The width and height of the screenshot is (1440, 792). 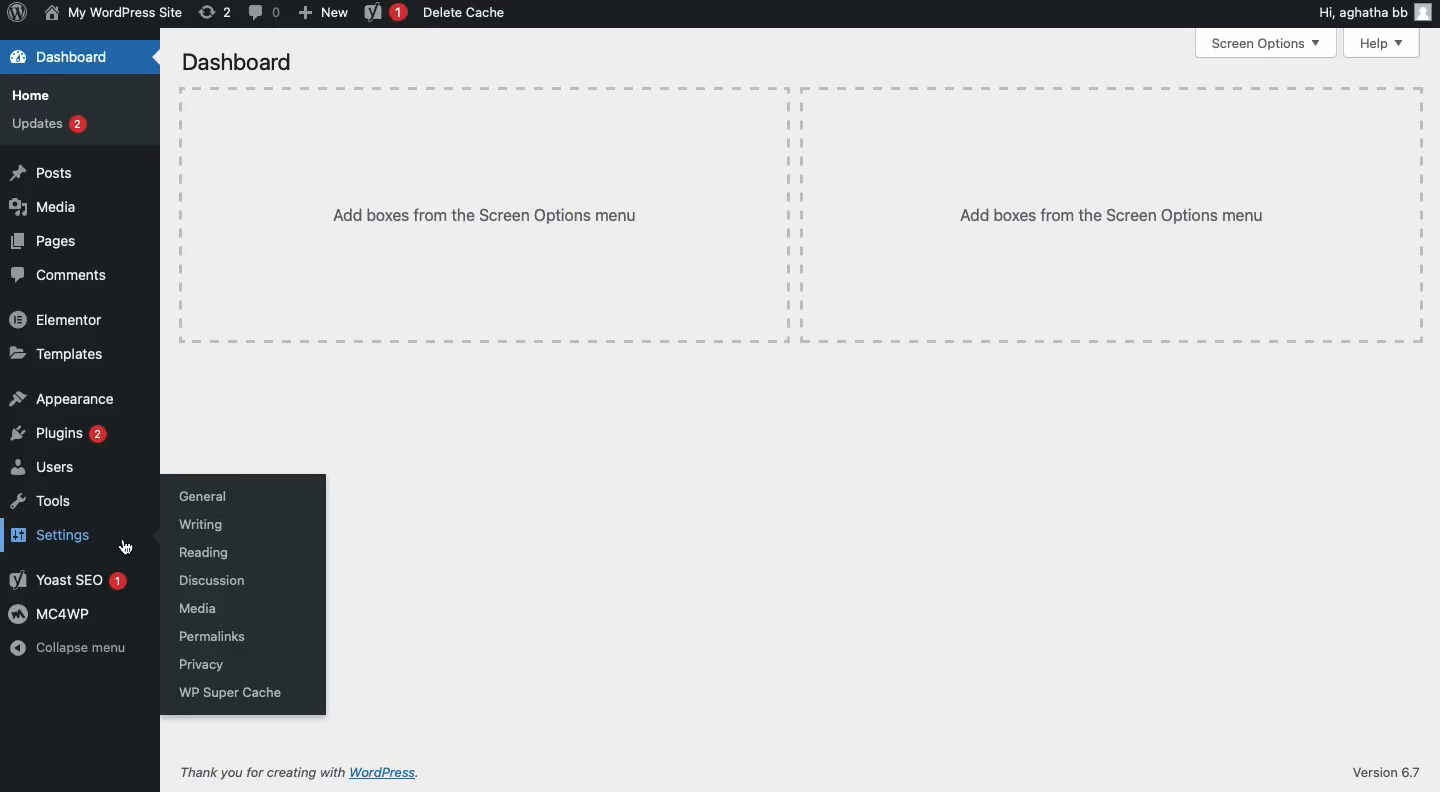 What do you see at coordinates (1389, 770) in the screenshot?
I see `Version 6.7` at bounding box center [1389, 770].